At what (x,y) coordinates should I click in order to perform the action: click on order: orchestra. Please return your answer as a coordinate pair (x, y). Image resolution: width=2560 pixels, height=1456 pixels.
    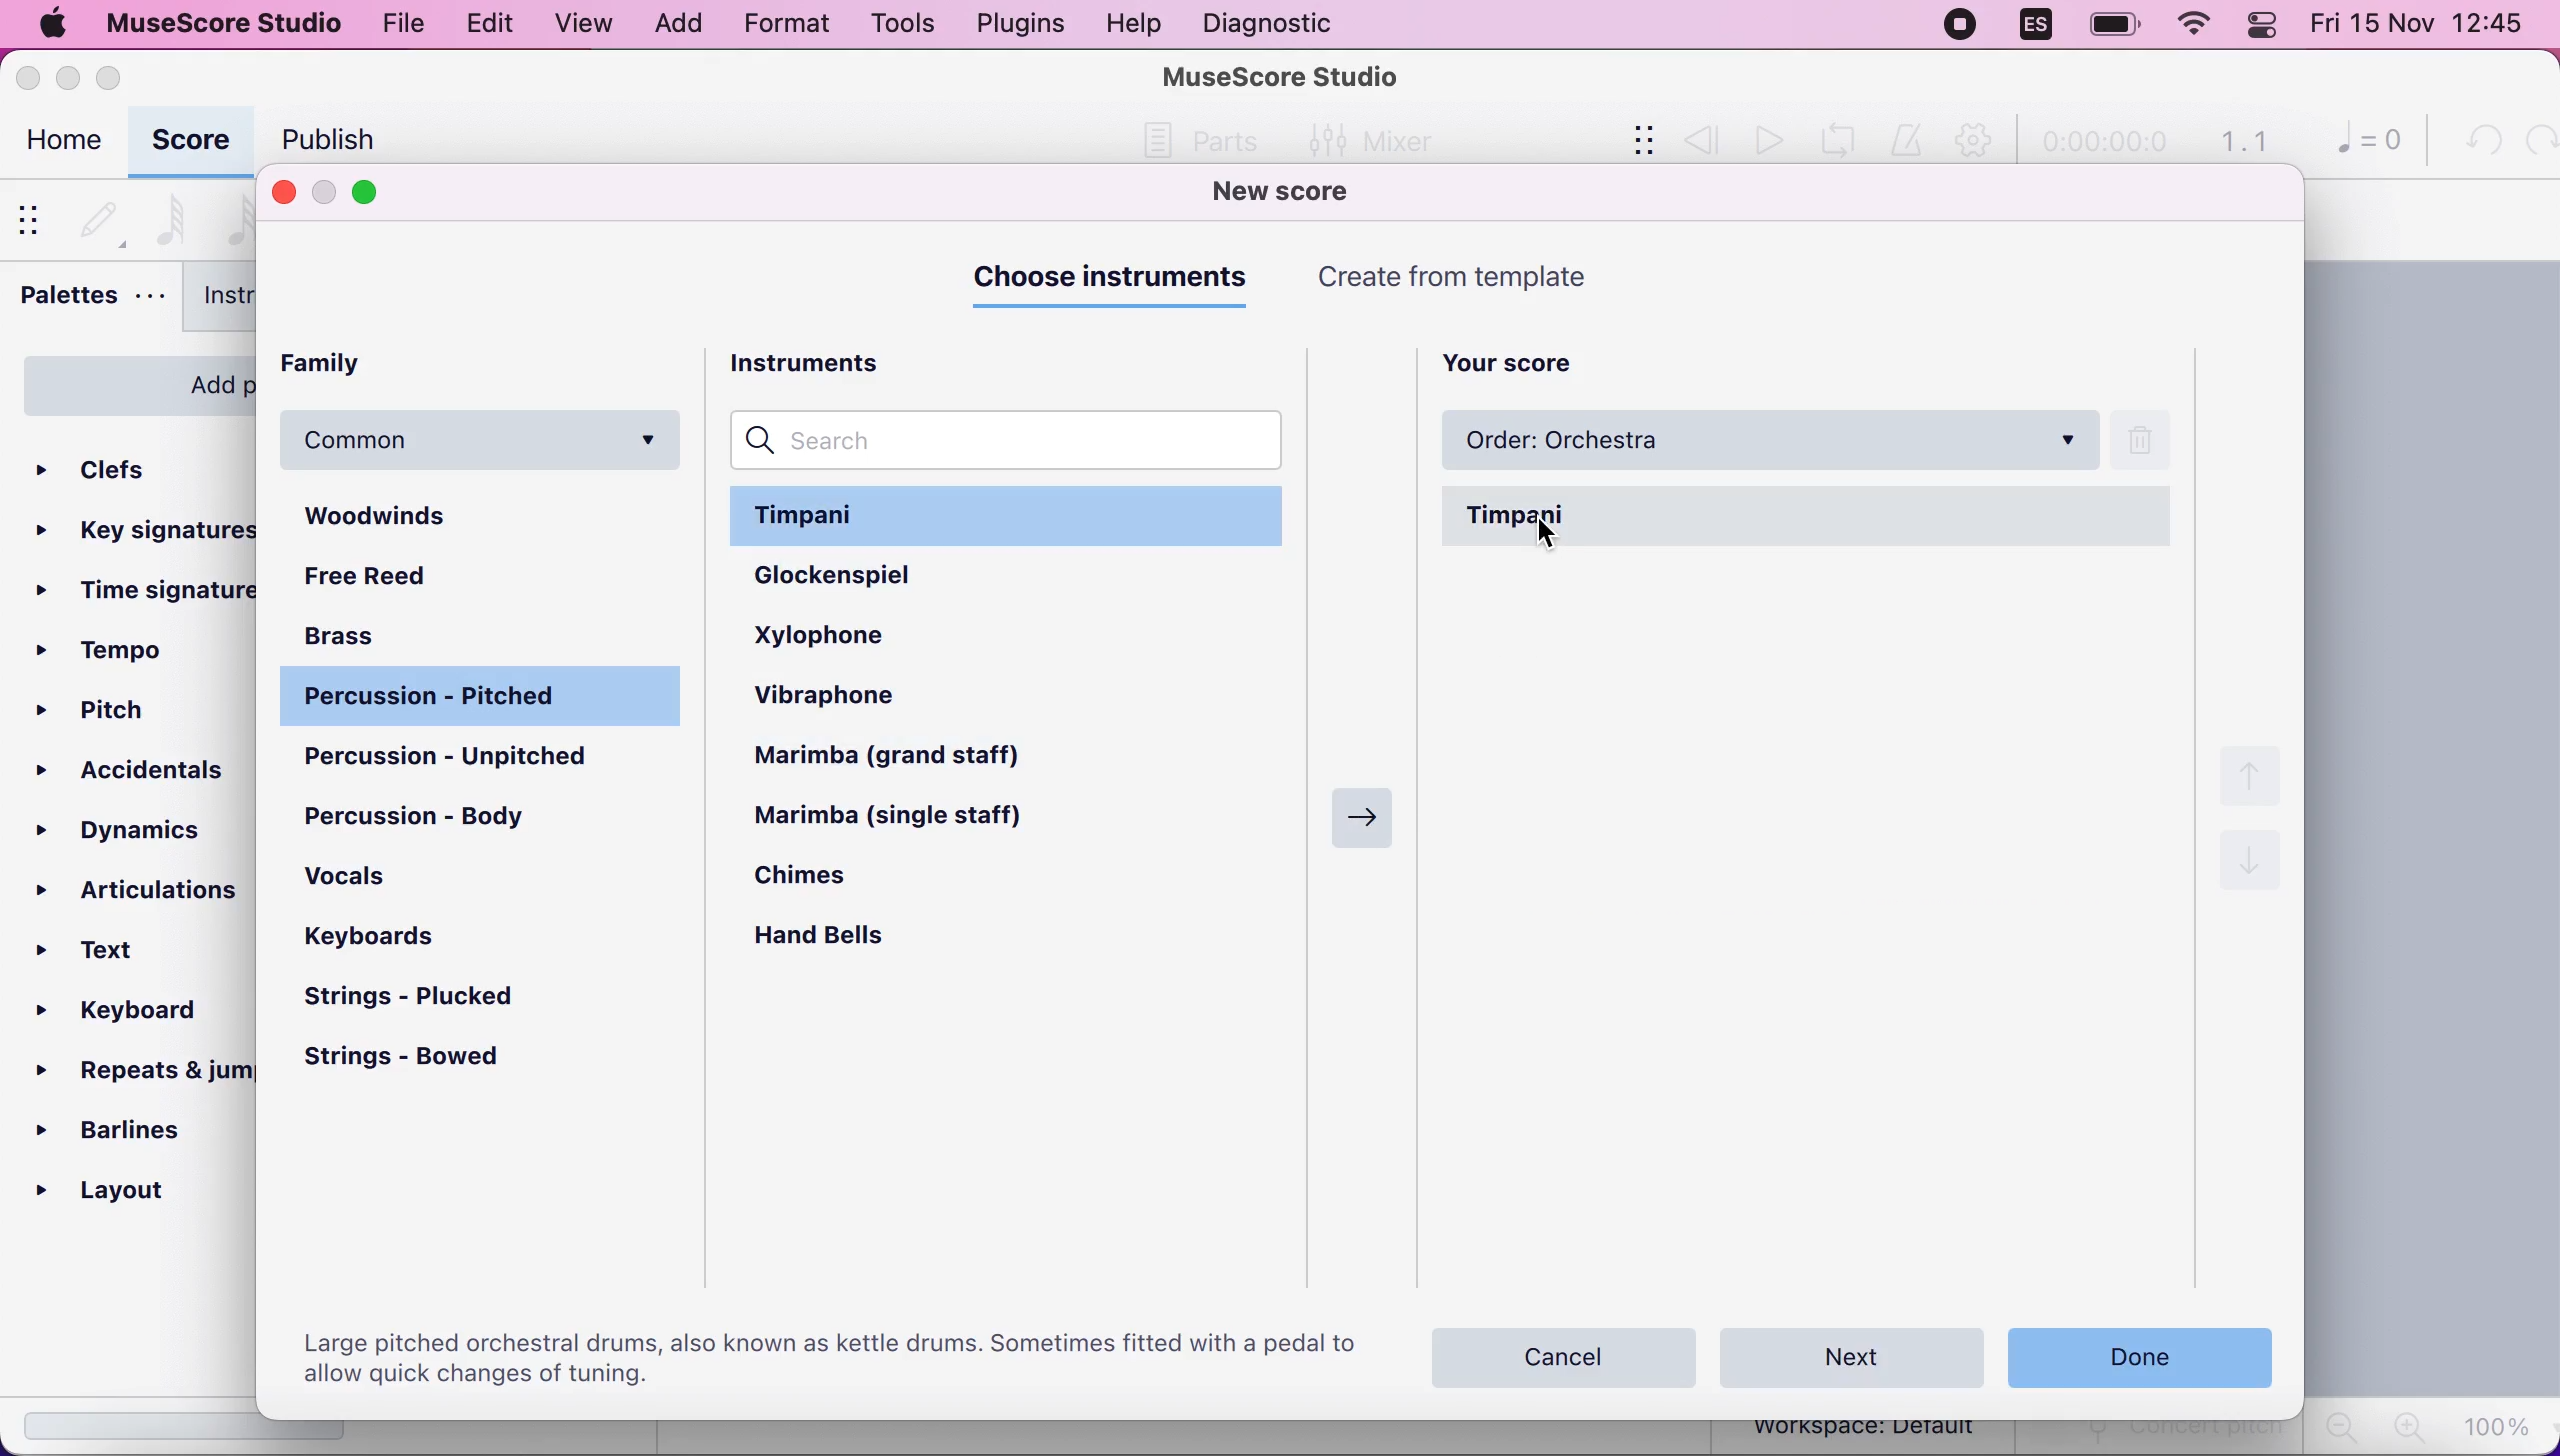
    Looking at the image, I should click on (1766, 442).